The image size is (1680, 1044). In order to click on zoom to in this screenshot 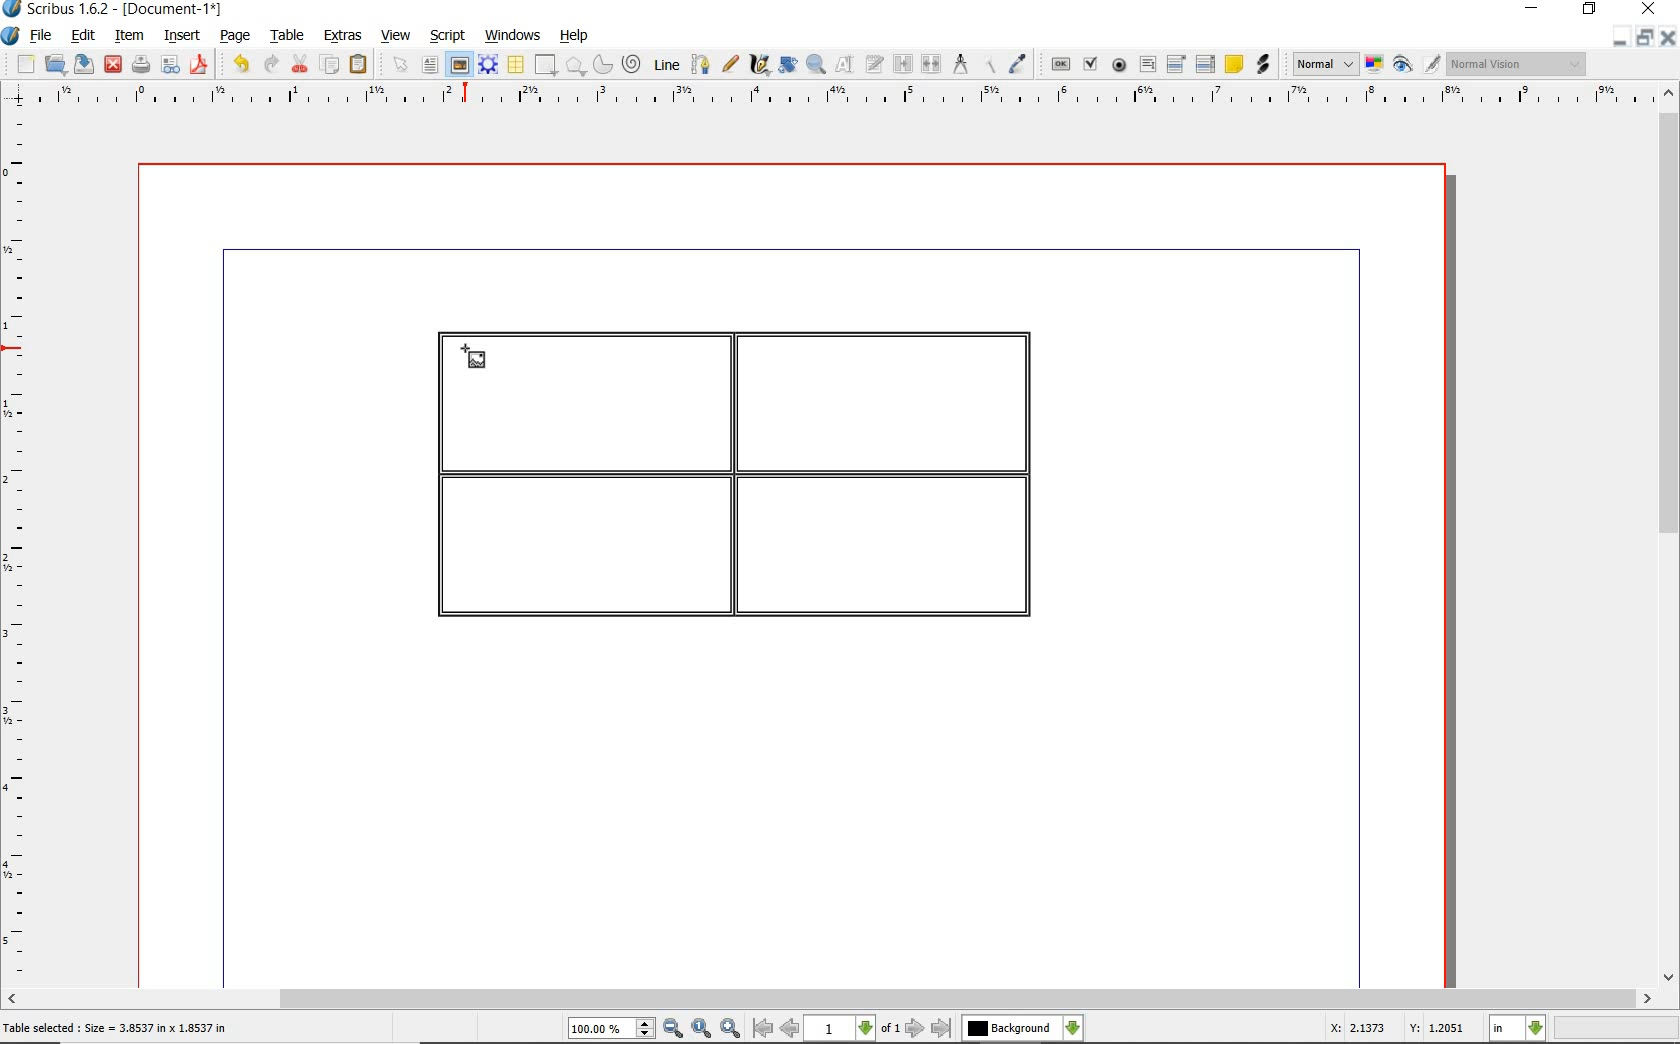, I will do `click(701, 1029)`.